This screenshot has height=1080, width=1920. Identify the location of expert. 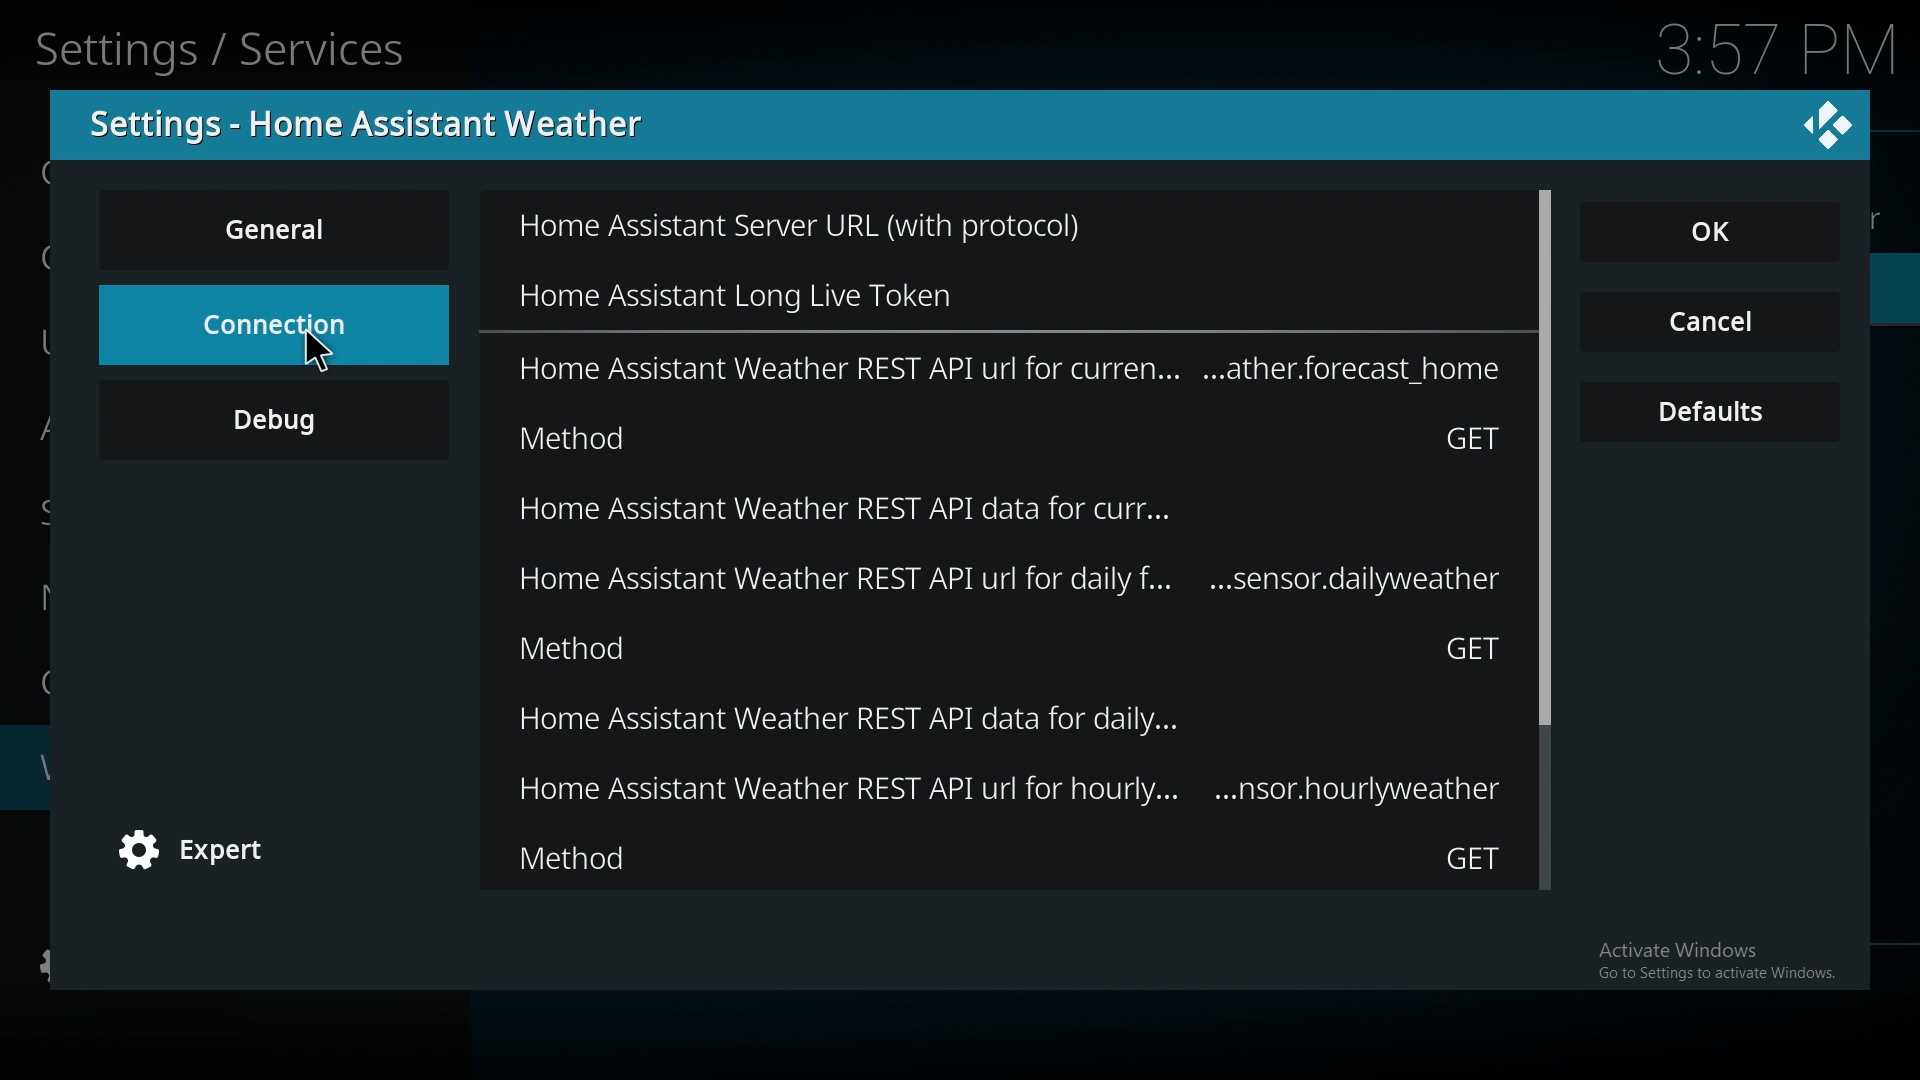
(205, 852).